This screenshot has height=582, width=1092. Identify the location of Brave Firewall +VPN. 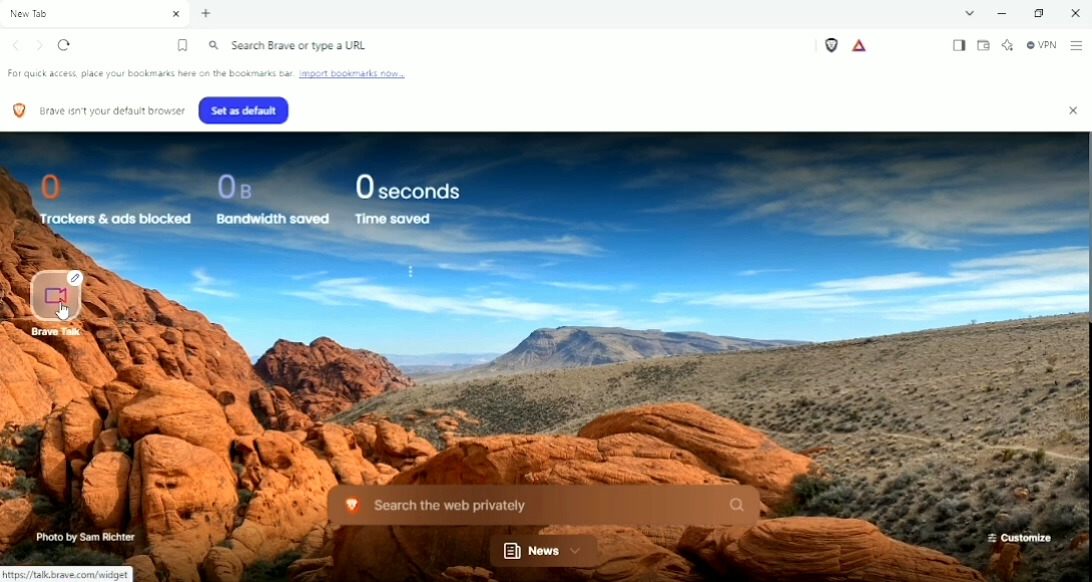
(1042, 45).